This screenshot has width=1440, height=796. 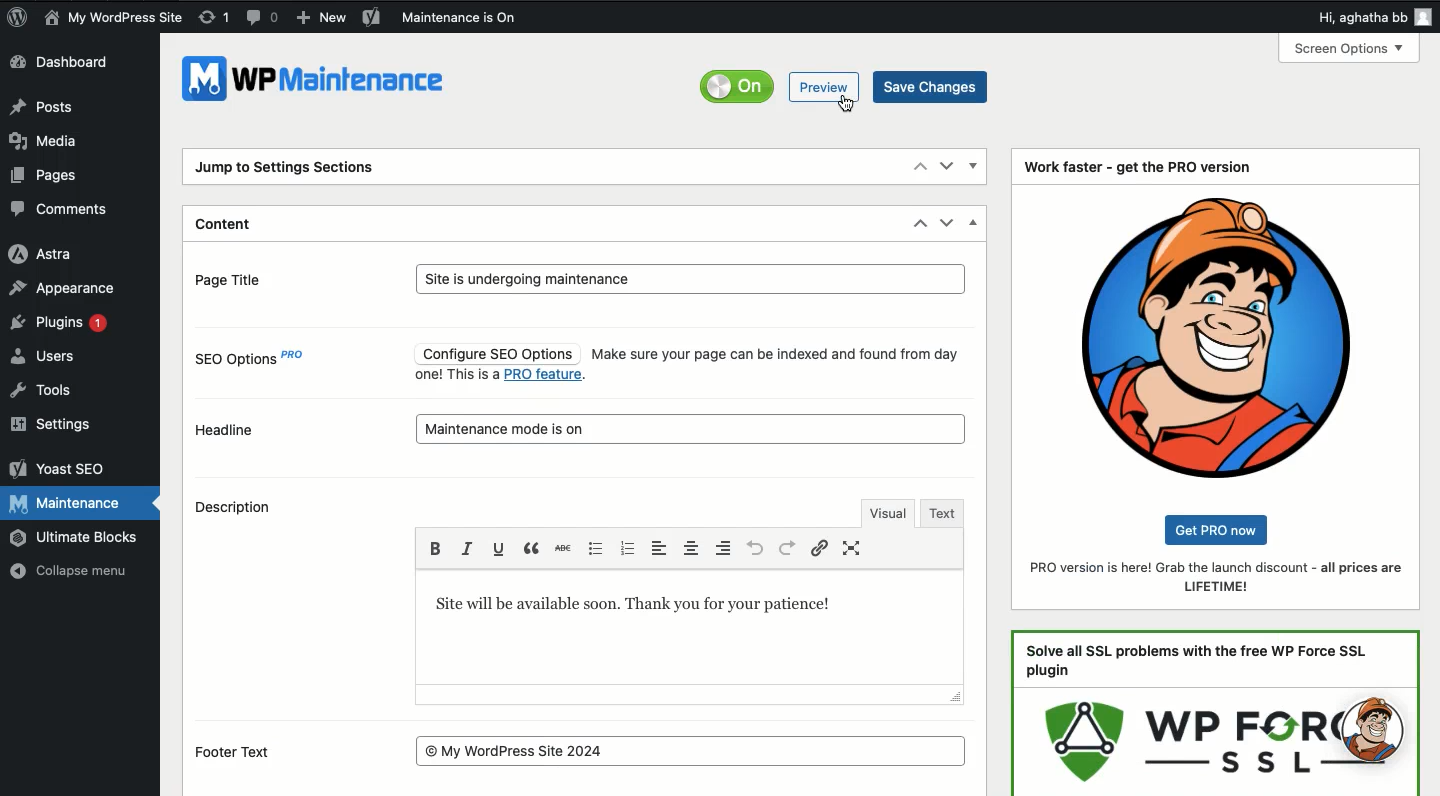 What do you see at coordinates (1347, 48) in the screenshot?
I see `screen options` at bounding box center [1347, 48].